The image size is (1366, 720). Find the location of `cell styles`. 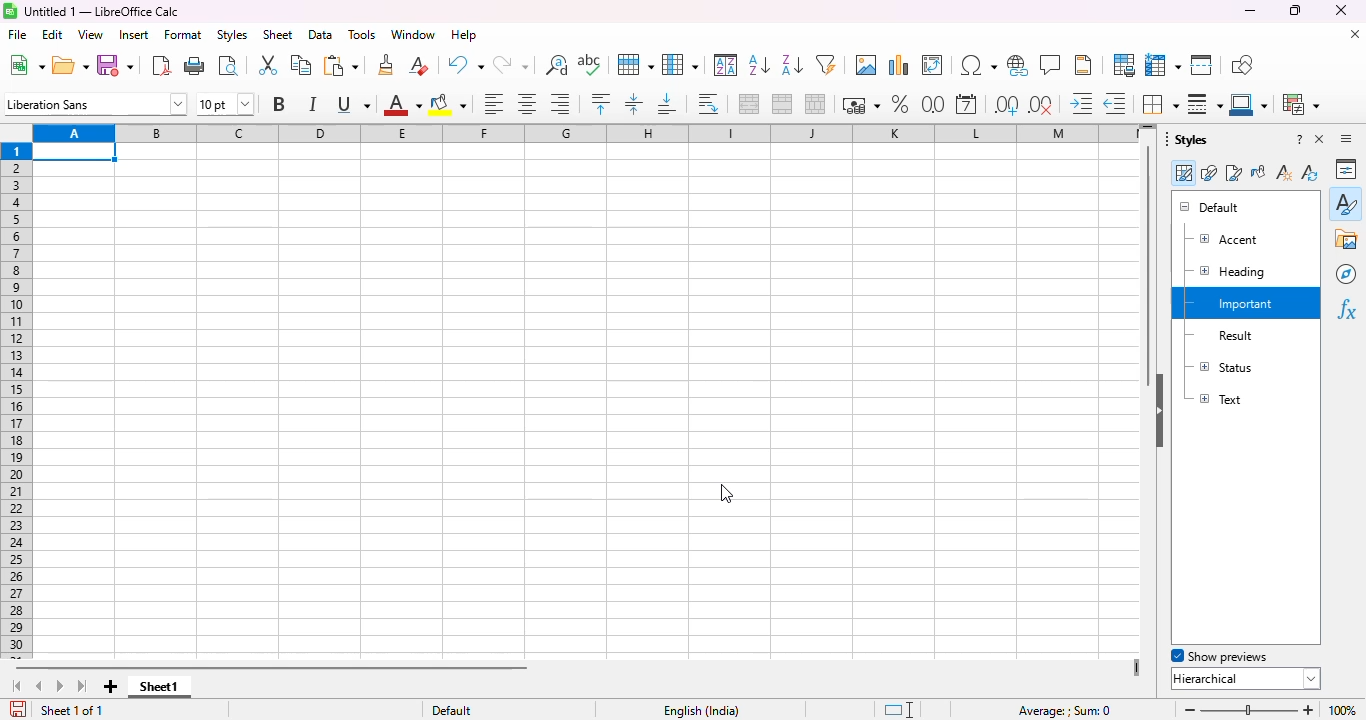

cell styles is located at coordinates (1183, 173).